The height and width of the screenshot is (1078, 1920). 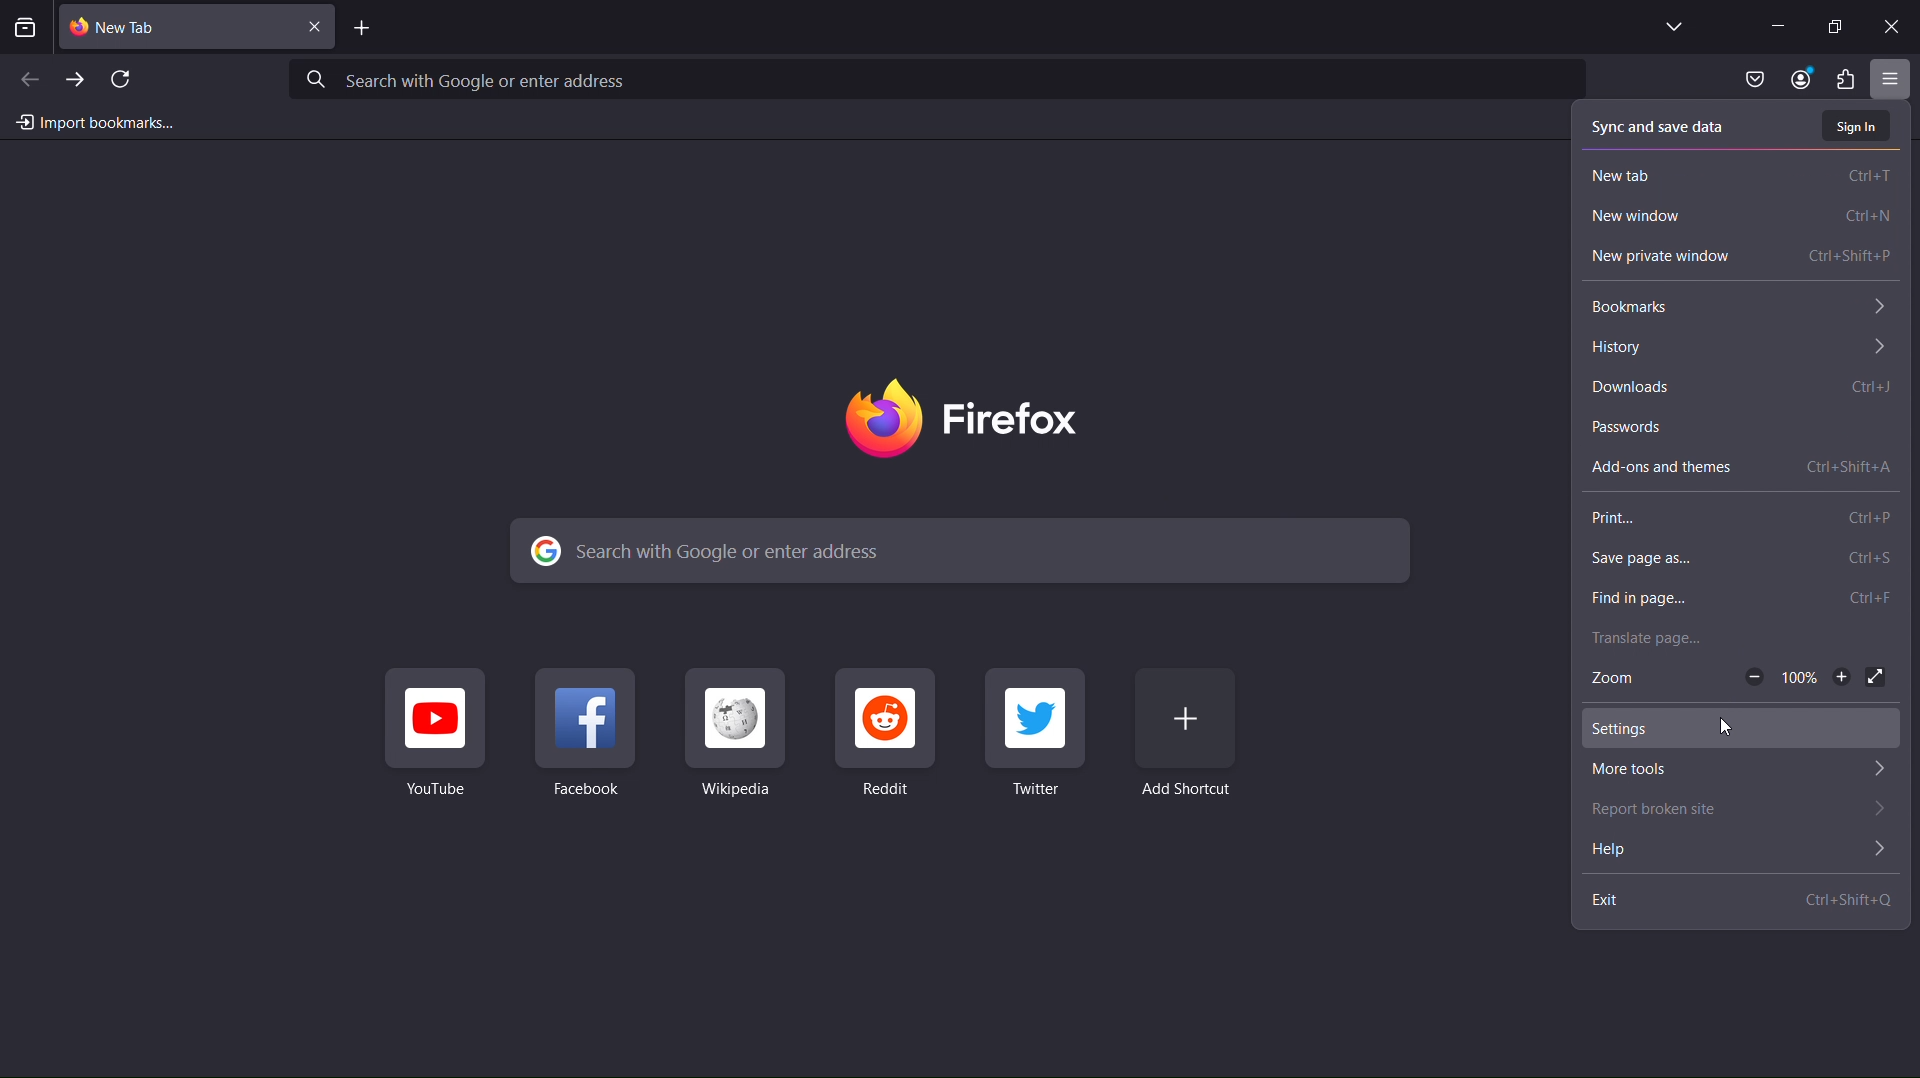 What do you see at coordinates (1857, 126) in the screenshot?
I see `Sign In` at bounding box center [1857, 126].